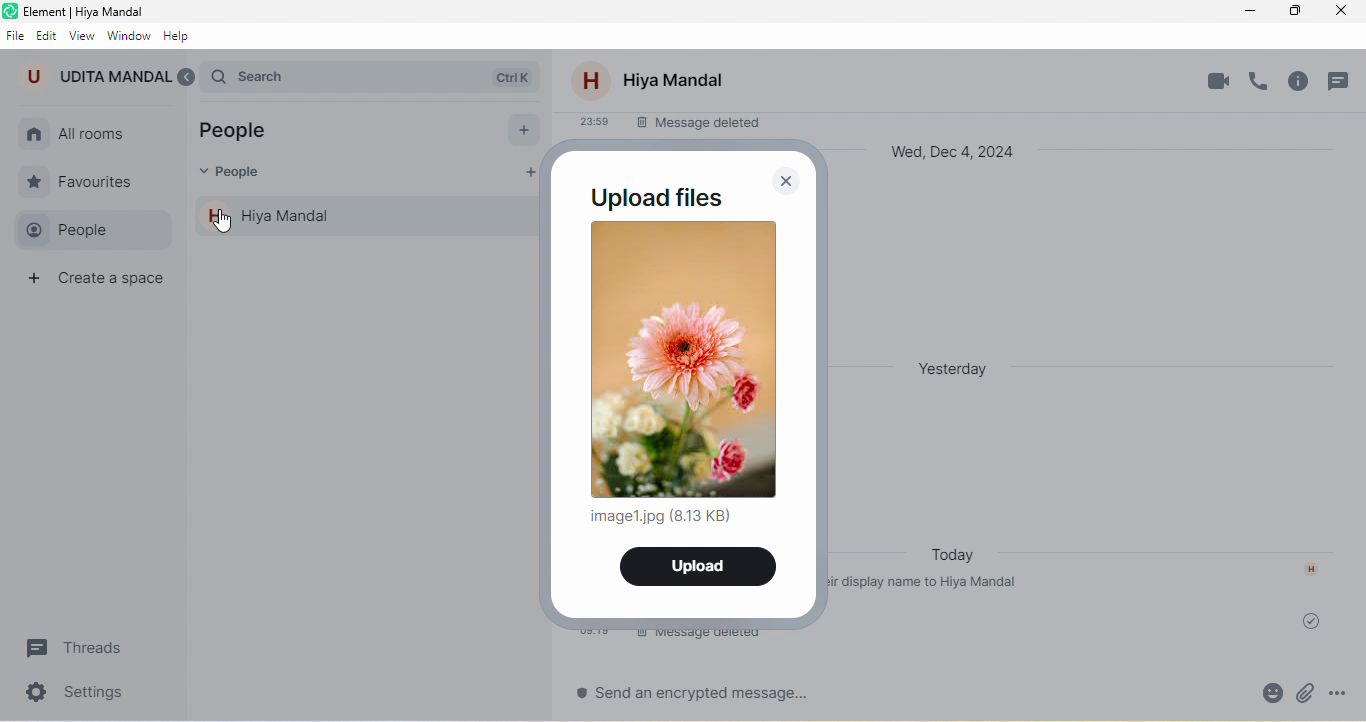  I want to click on room info, so click(1306, 85).